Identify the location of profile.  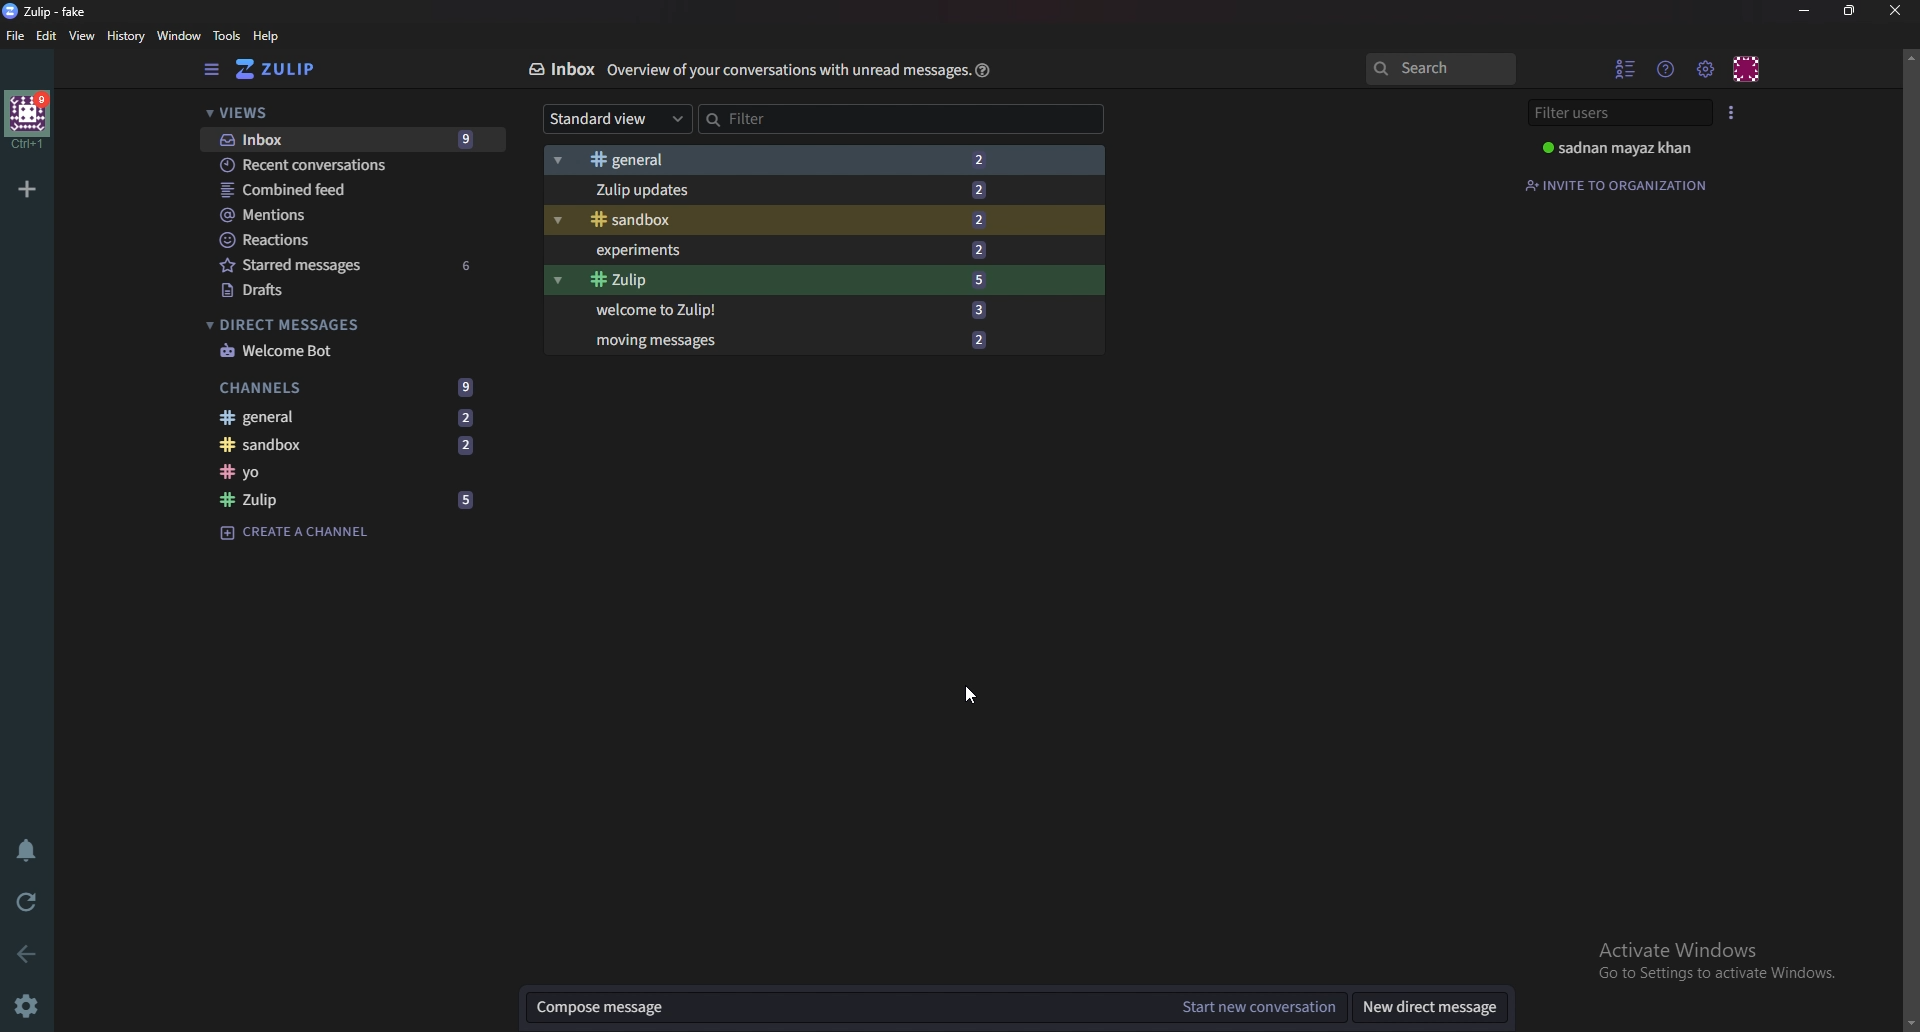
(1622, 148).